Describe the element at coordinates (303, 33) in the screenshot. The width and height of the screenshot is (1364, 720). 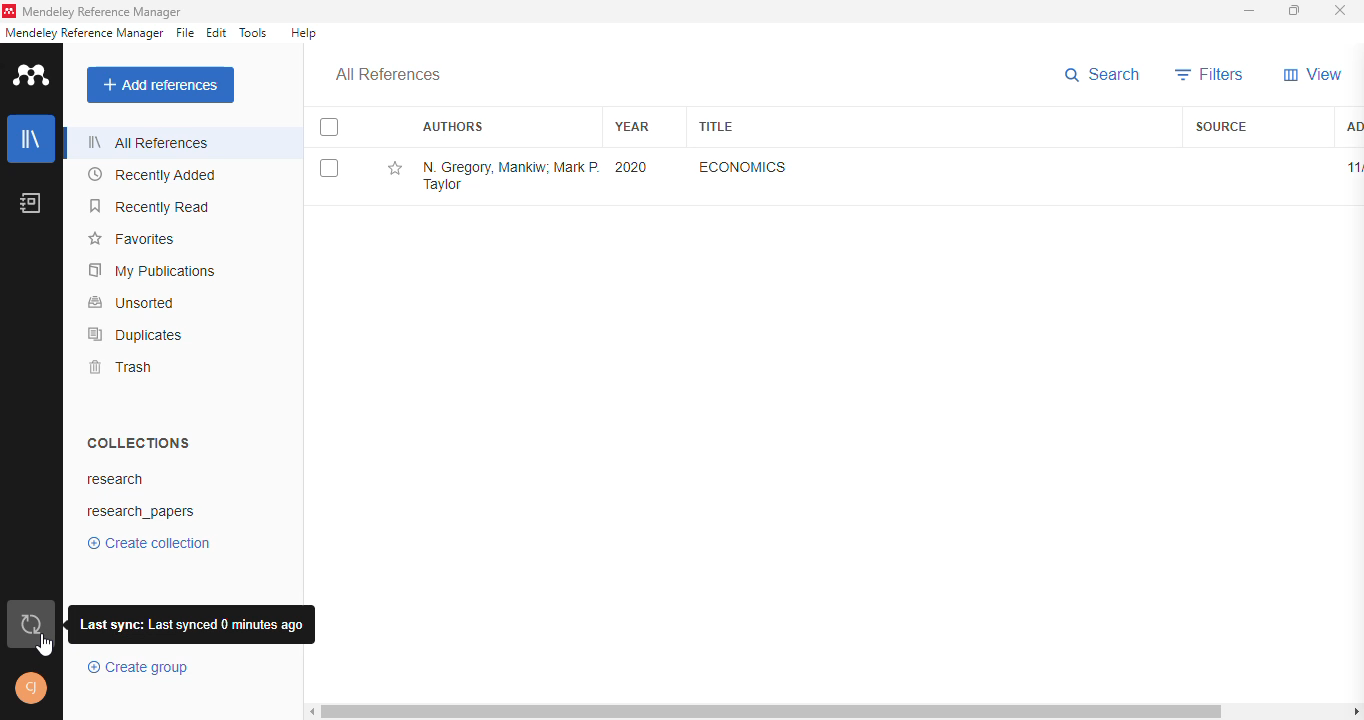
I see `help` at that location.